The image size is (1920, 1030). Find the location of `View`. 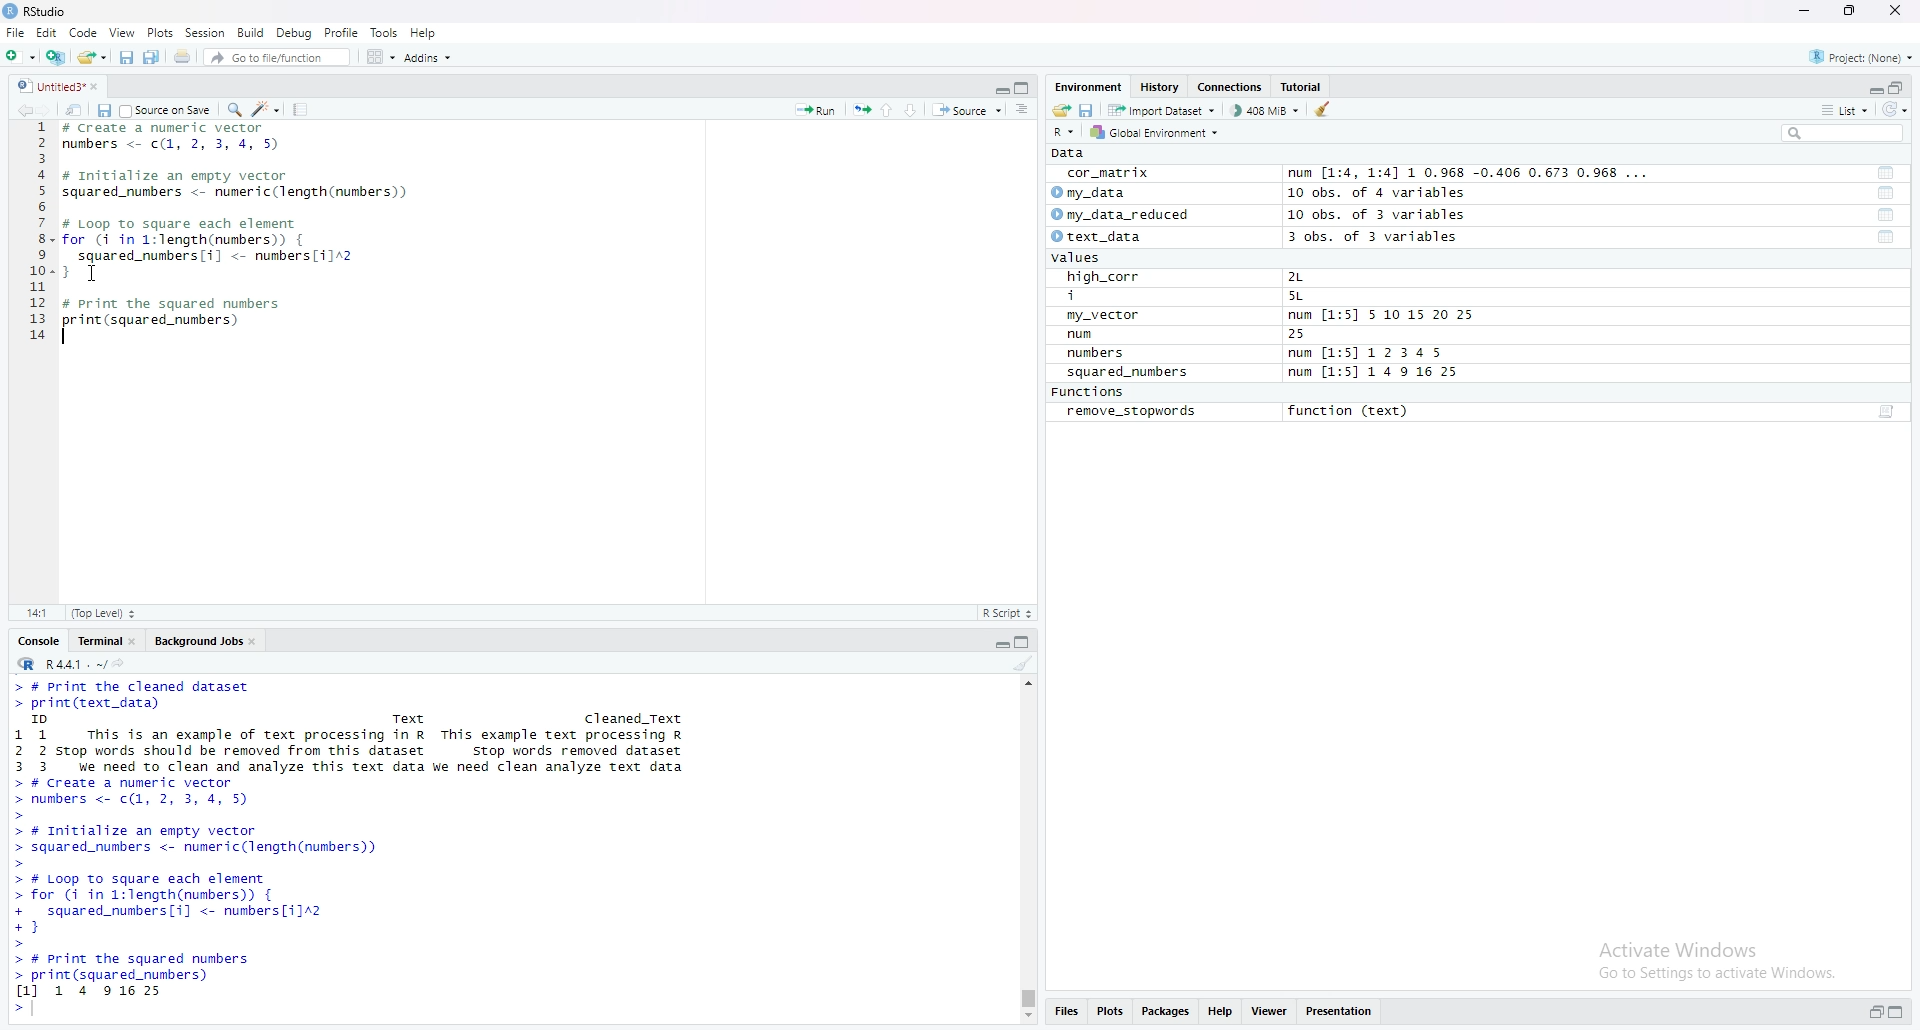

View is located at coordinates (122, 32).